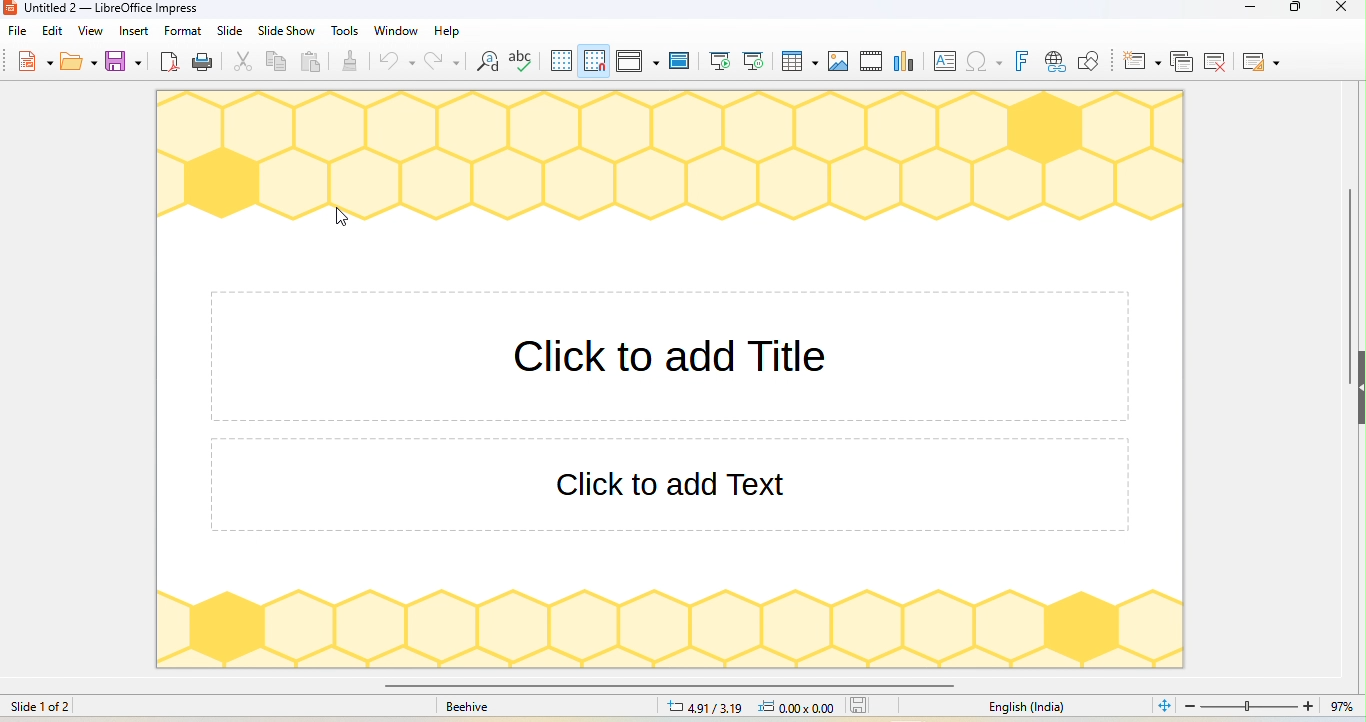 Image resolution: width=1366 pixels, height=722 pixels. What do you see at coordinates (669, 379) in the screenshot?
I see `Click to add Title  Click to add Text (new slide design template added)` at bounding box center [669, 379].